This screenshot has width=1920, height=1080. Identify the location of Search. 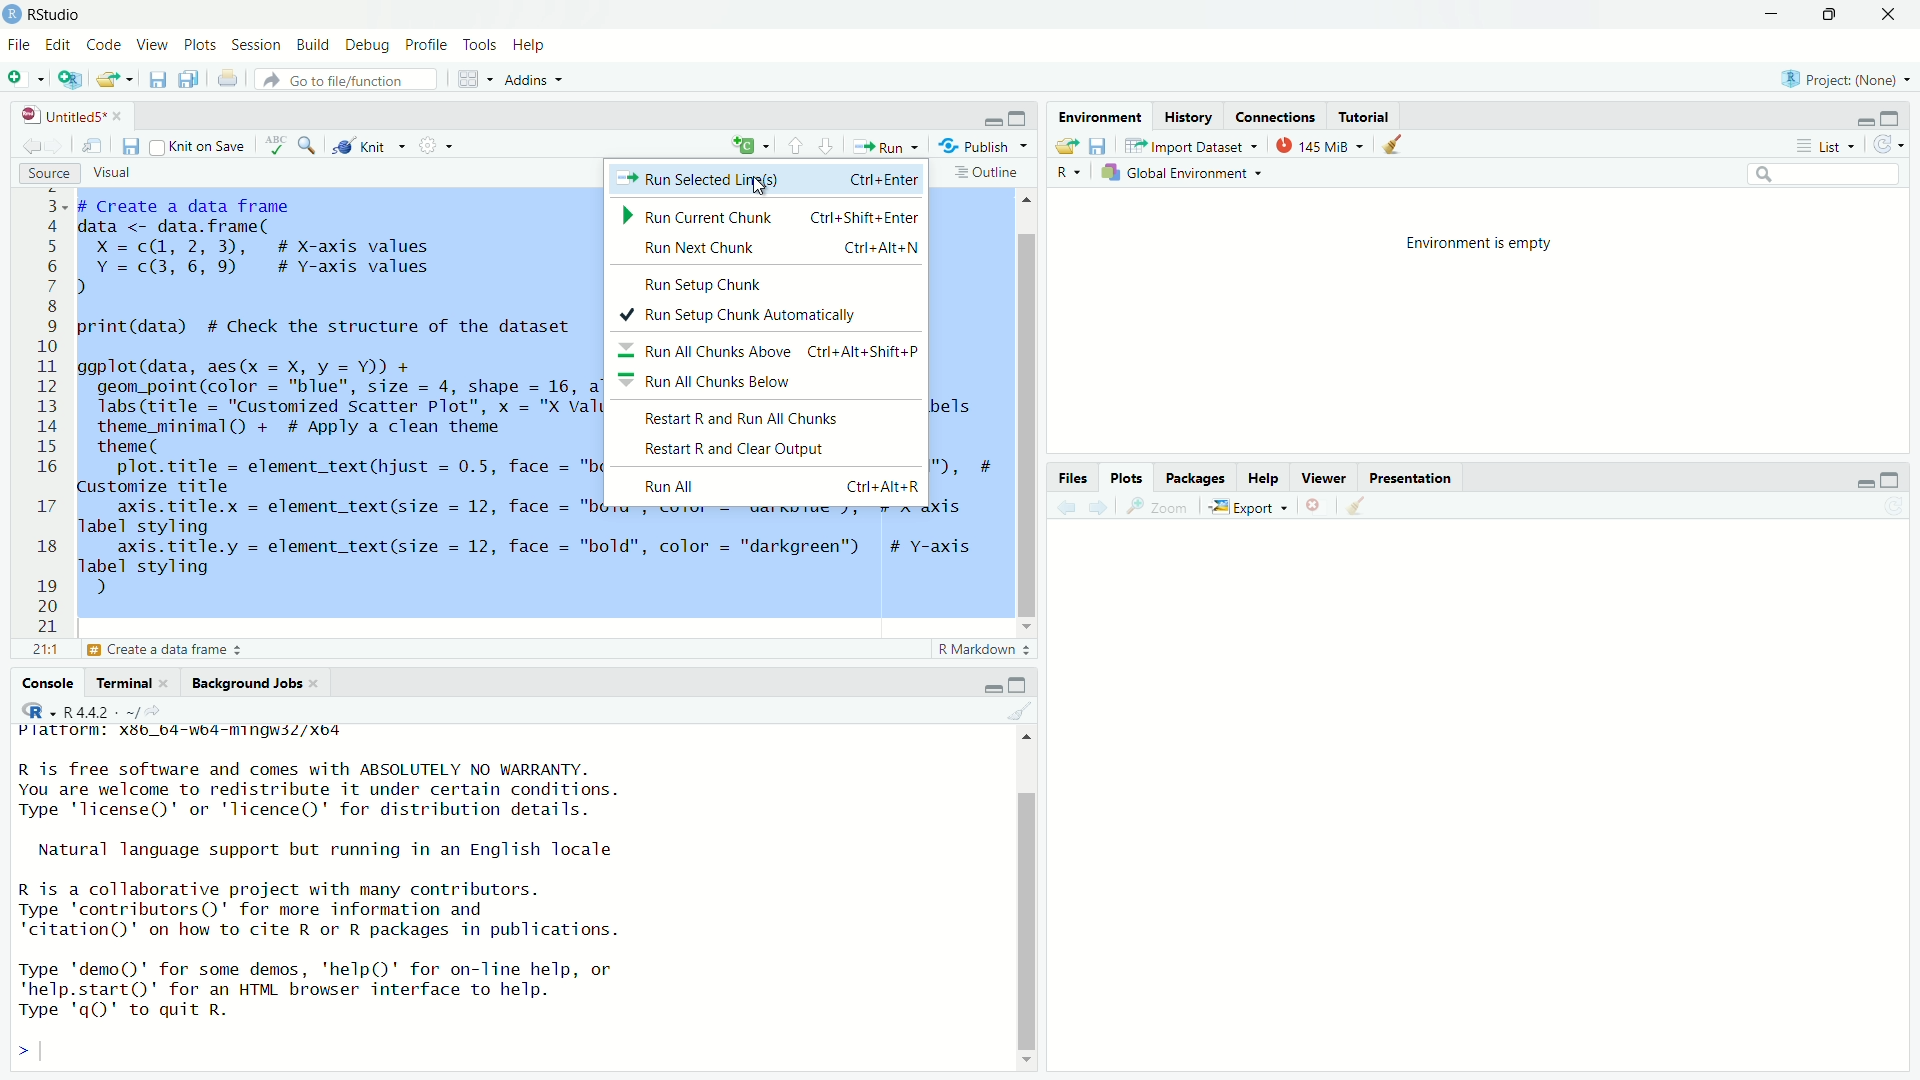
(1823, 173).